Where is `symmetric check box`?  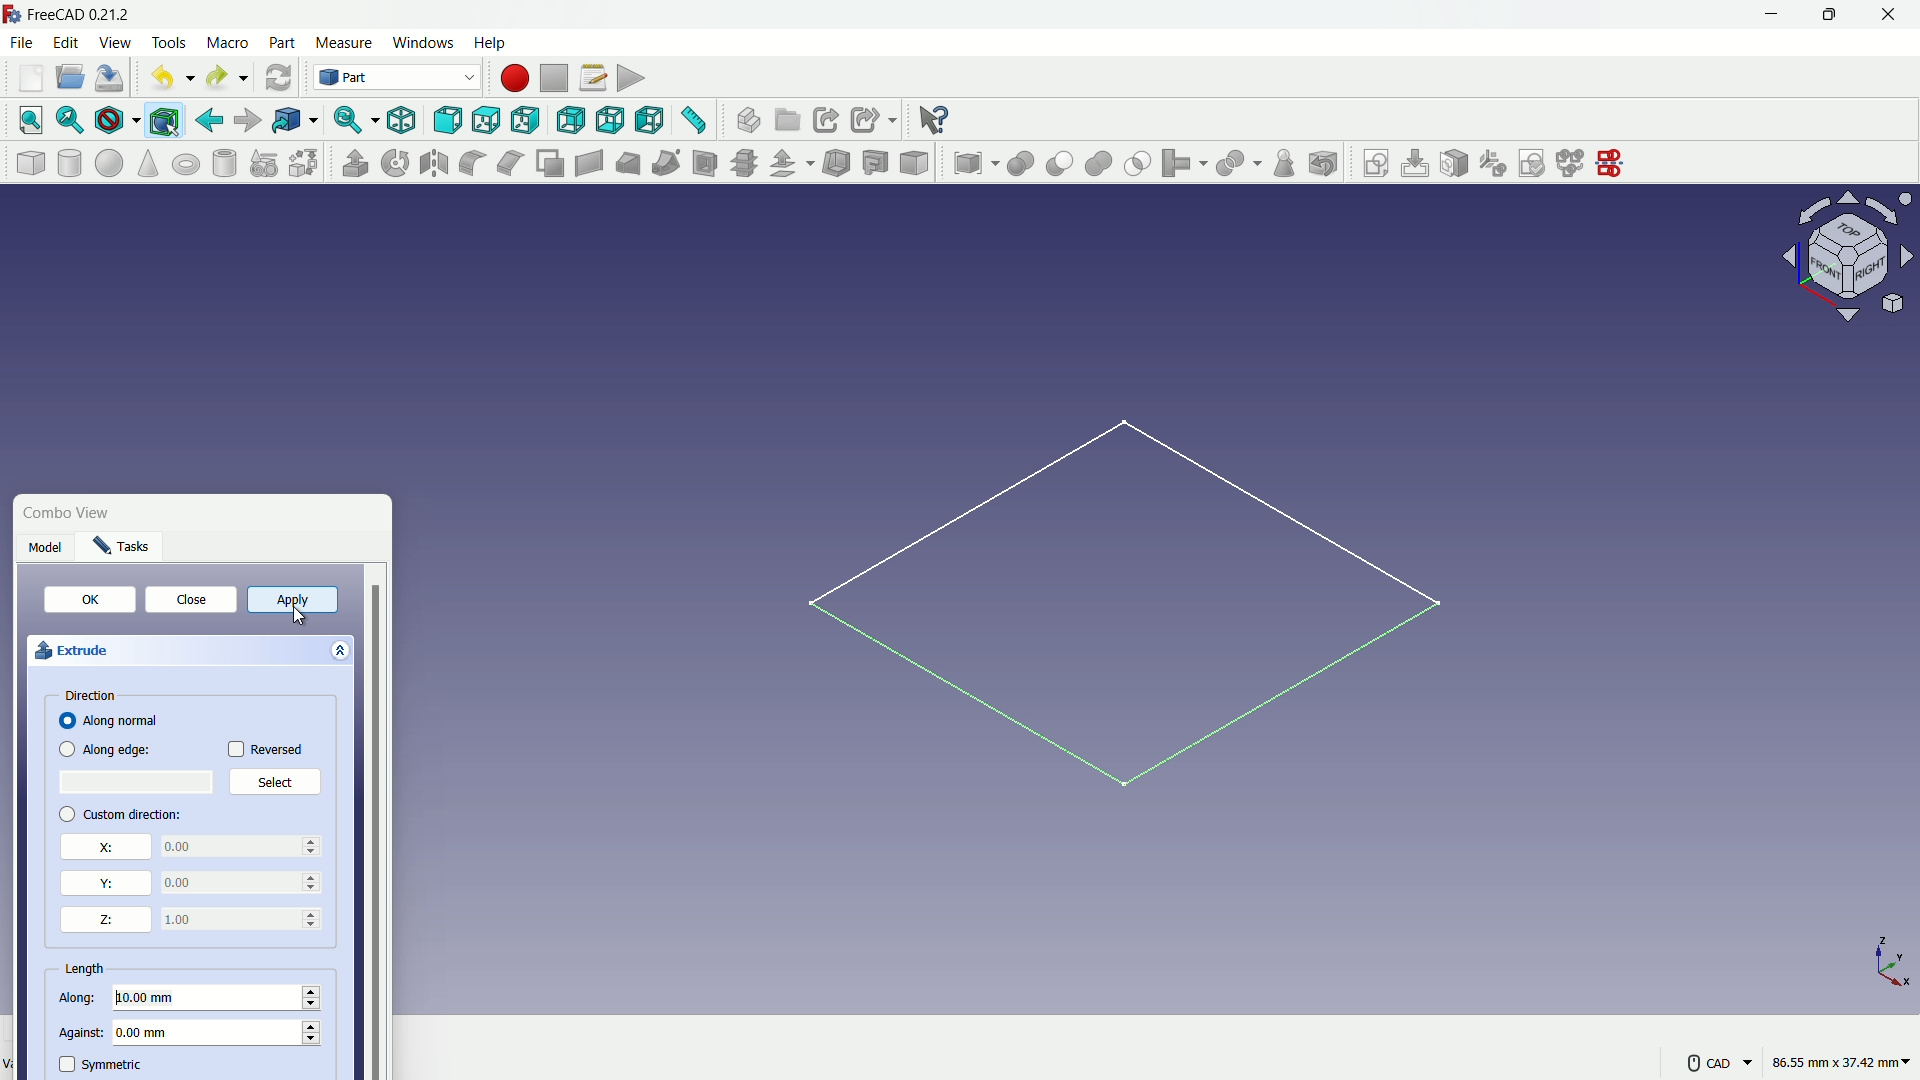
symmetric check box is located at coordinates (63, 1063).